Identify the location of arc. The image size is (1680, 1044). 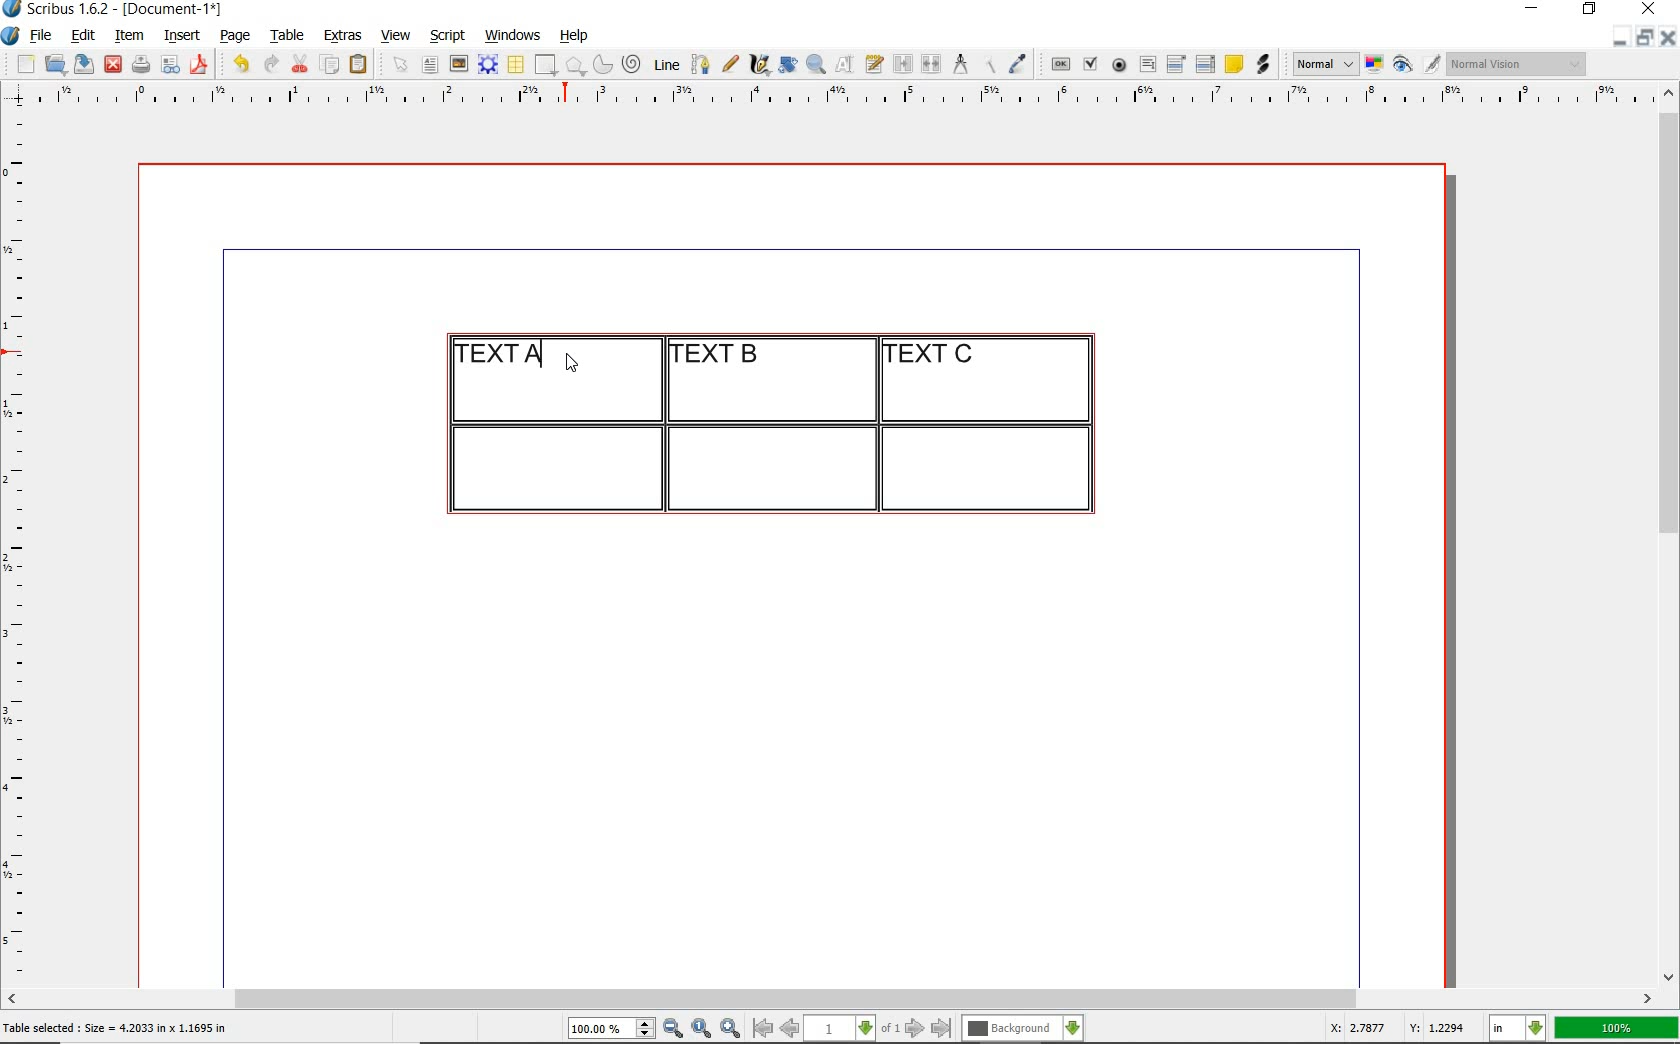
(602, 64).